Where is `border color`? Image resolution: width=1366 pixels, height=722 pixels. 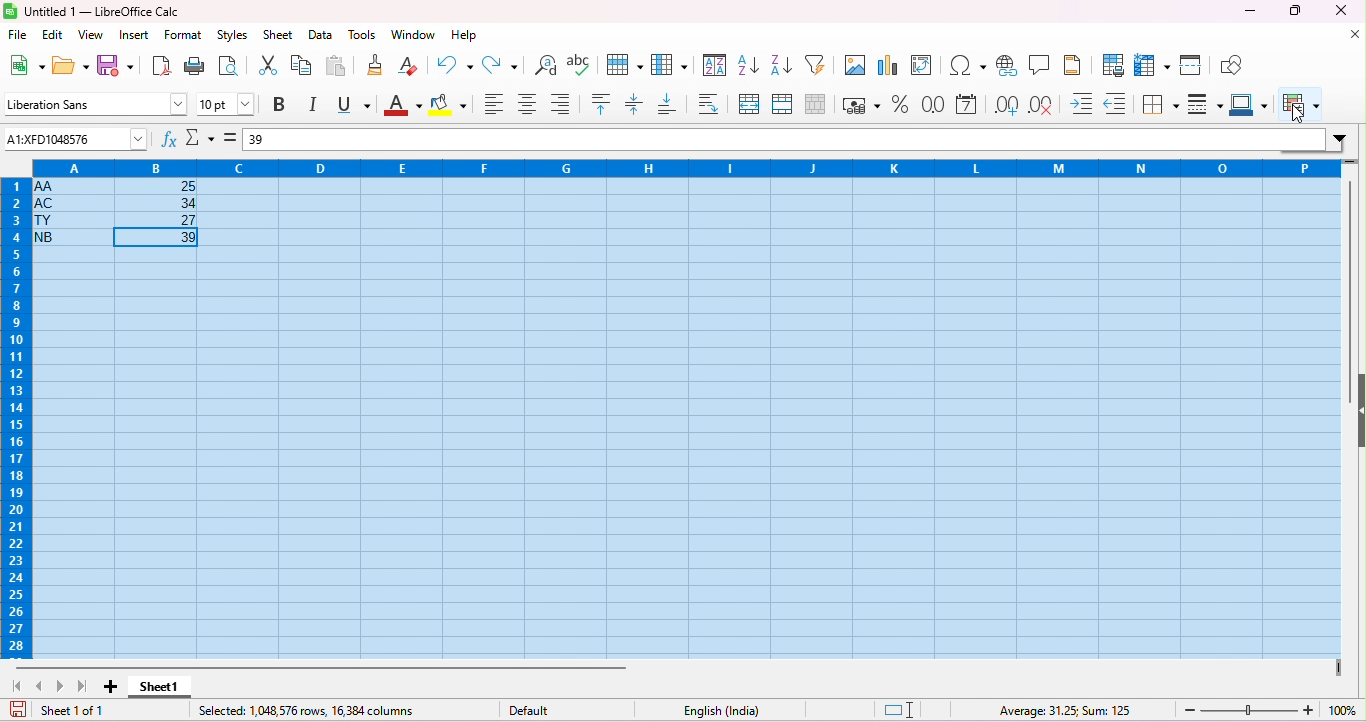 border color is located at coordinates (1251, 104).